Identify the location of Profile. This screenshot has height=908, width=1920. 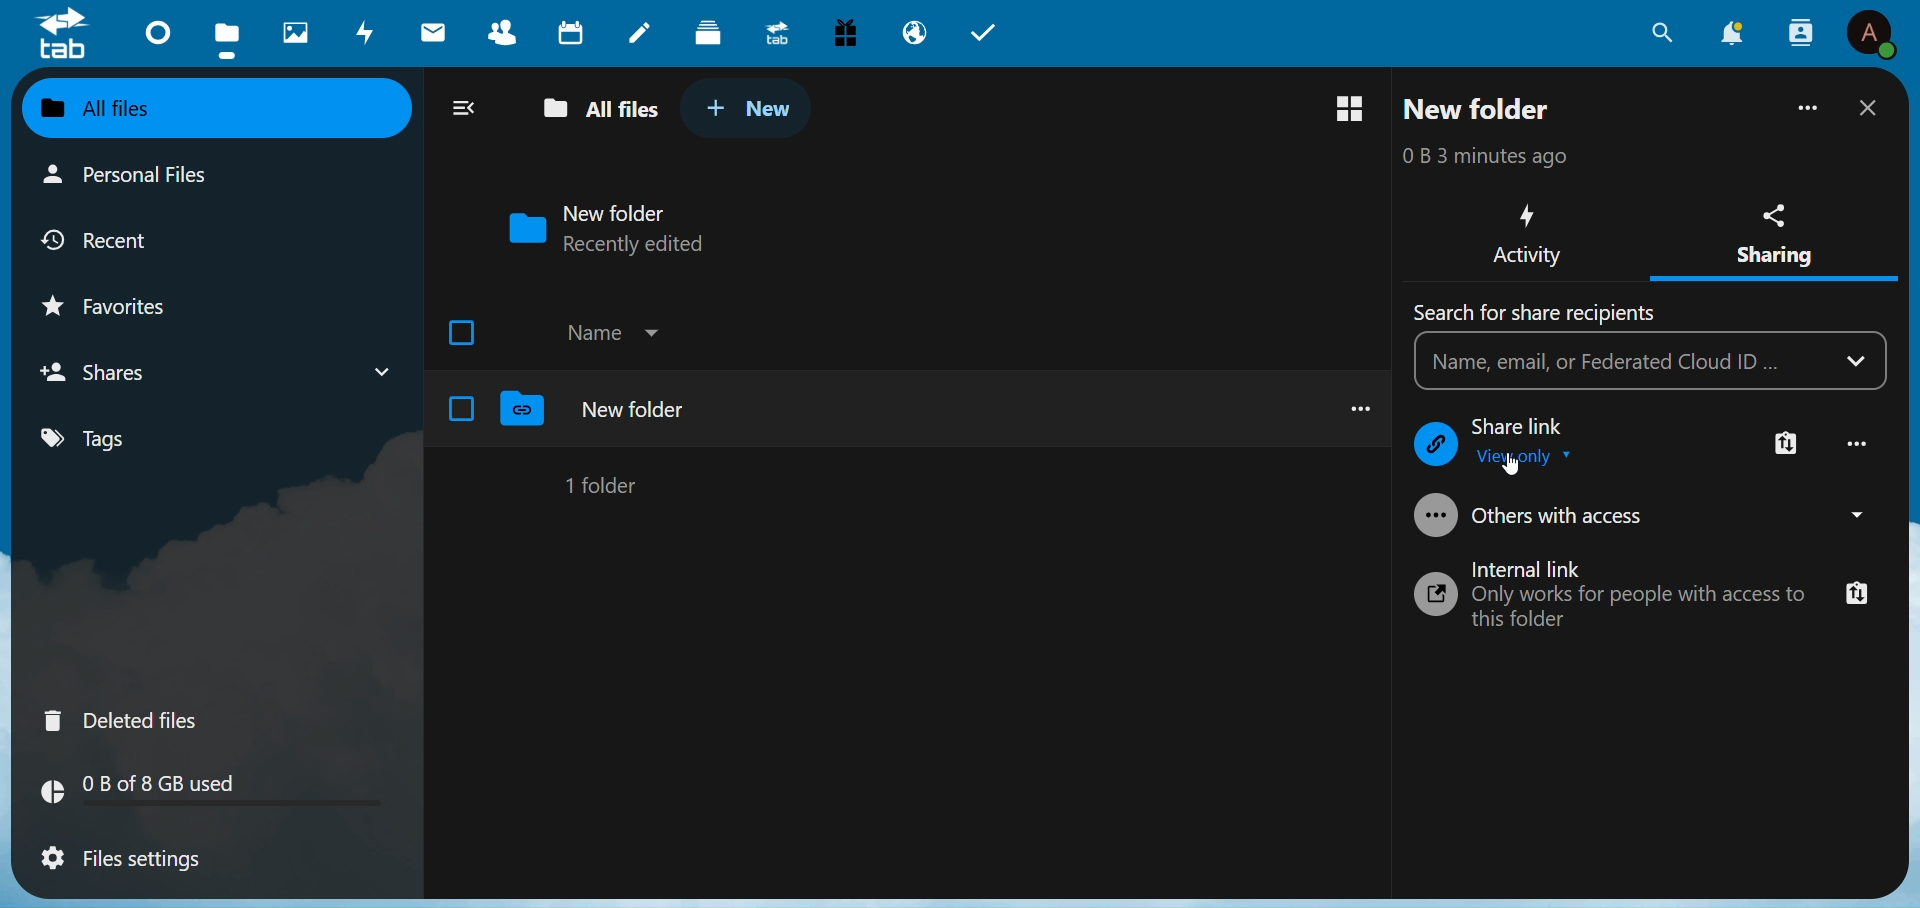
(1871, 35).